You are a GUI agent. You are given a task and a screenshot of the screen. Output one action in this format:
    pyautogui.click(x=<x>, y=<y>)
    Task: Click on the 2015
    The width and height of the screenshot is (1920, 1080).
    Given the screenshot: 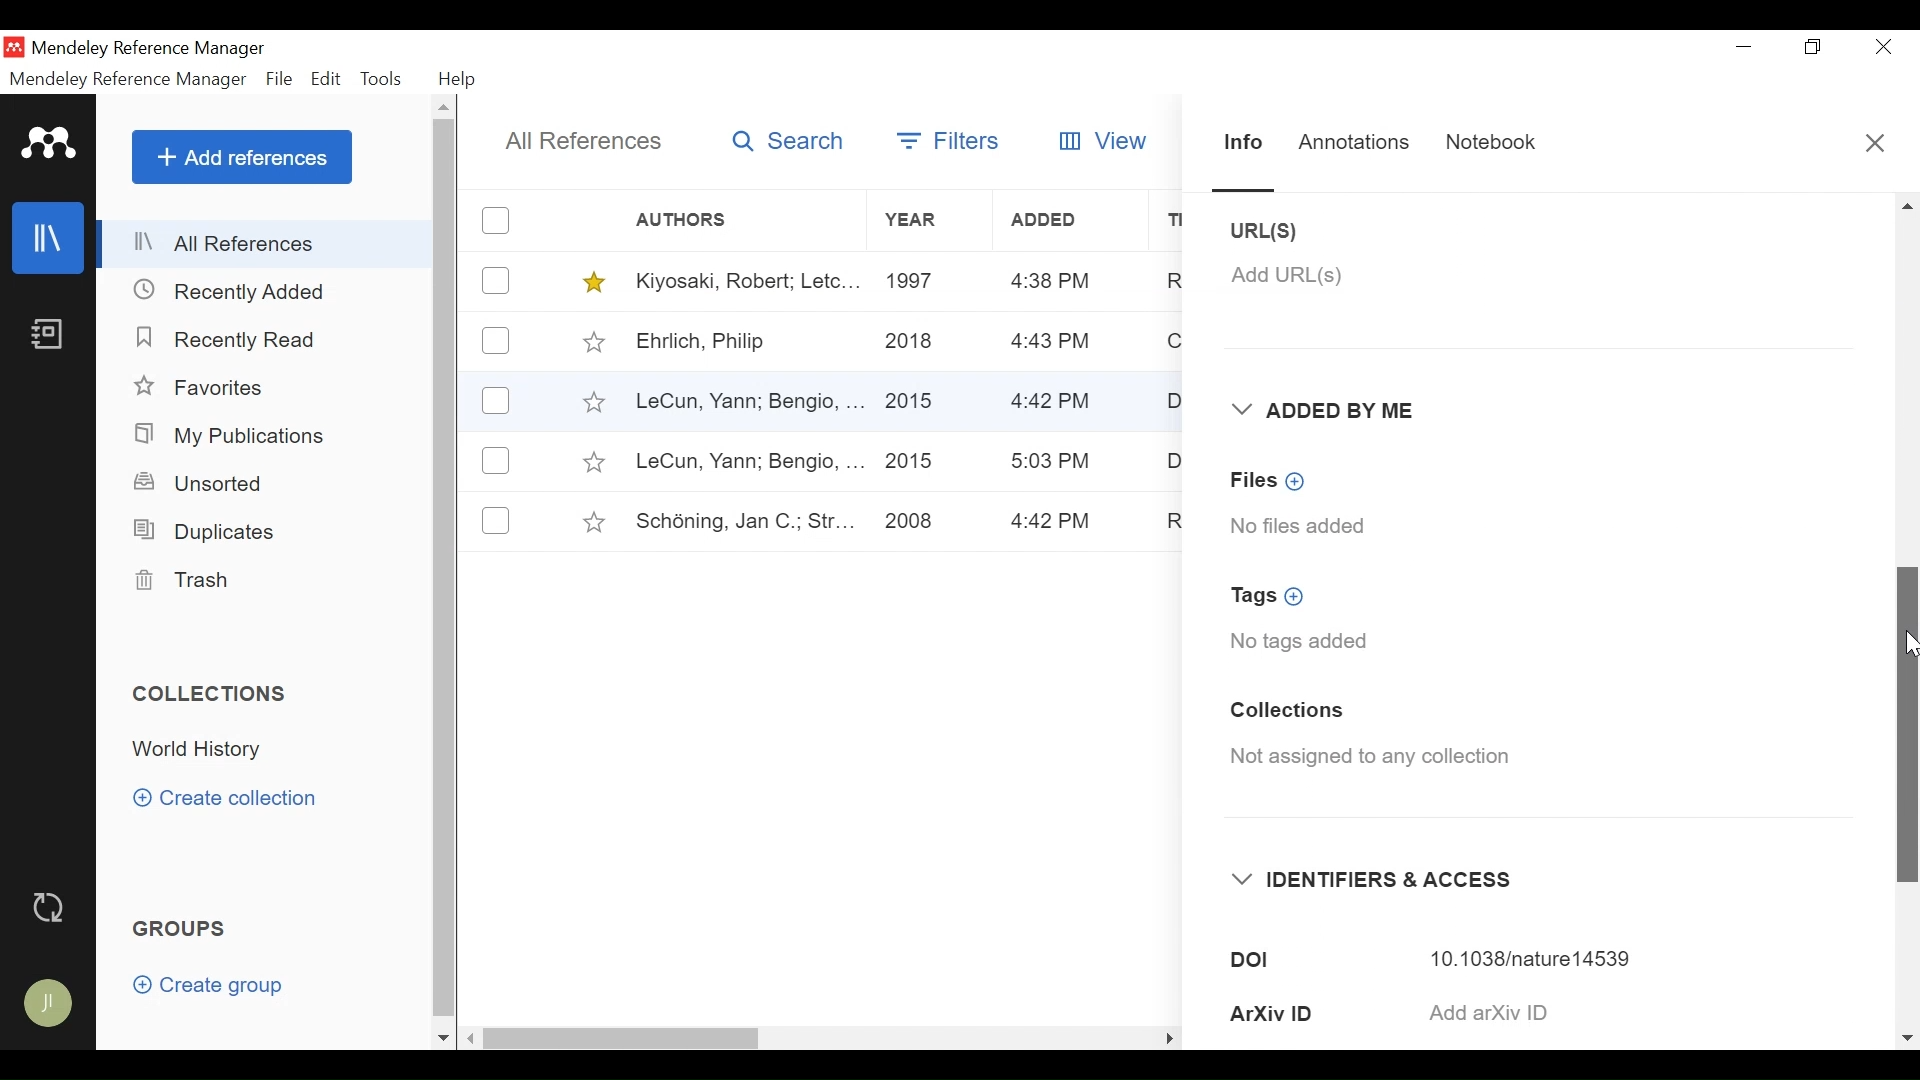 What is the action you would take?
    pyautogui.click(x=911, y=458)
    